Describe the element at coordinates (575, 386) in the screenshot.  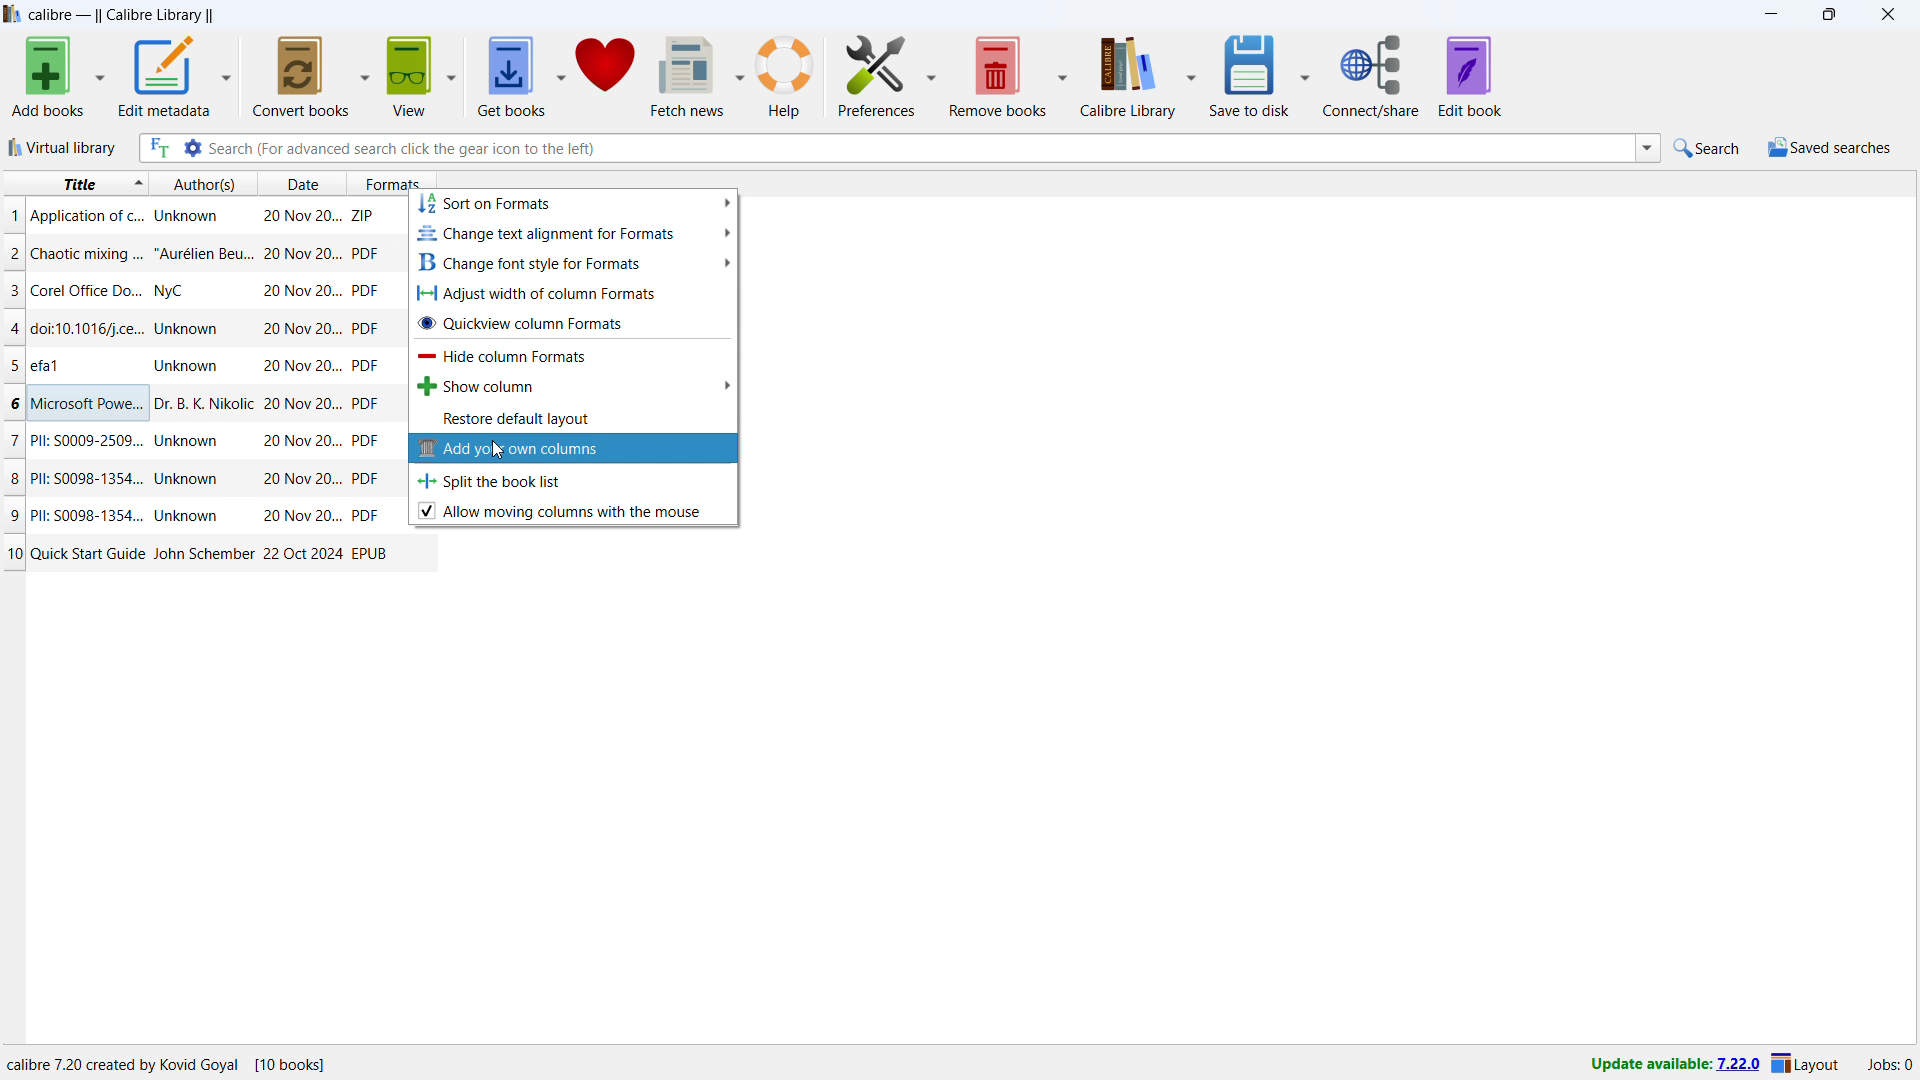
I see `show column` at that location.